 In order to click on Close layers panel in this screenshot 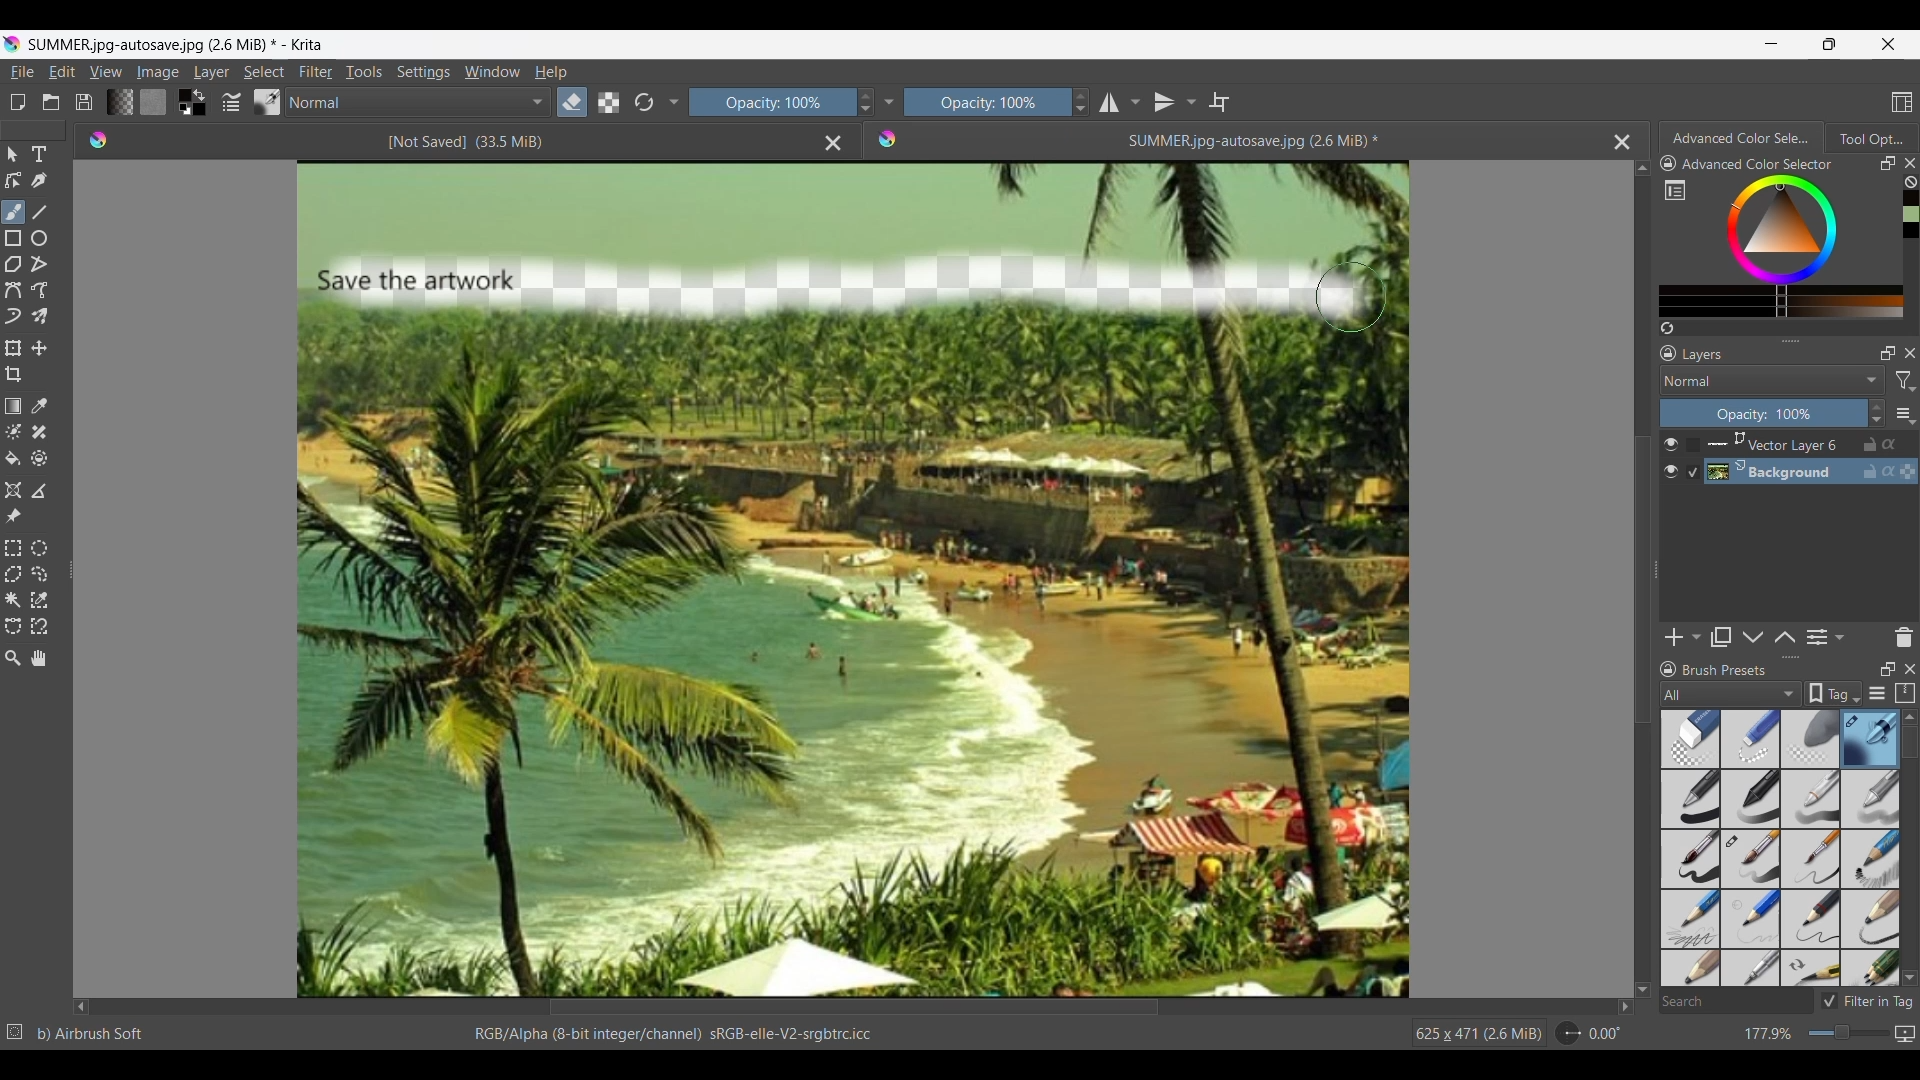, I will do `click(1907, 353)`.